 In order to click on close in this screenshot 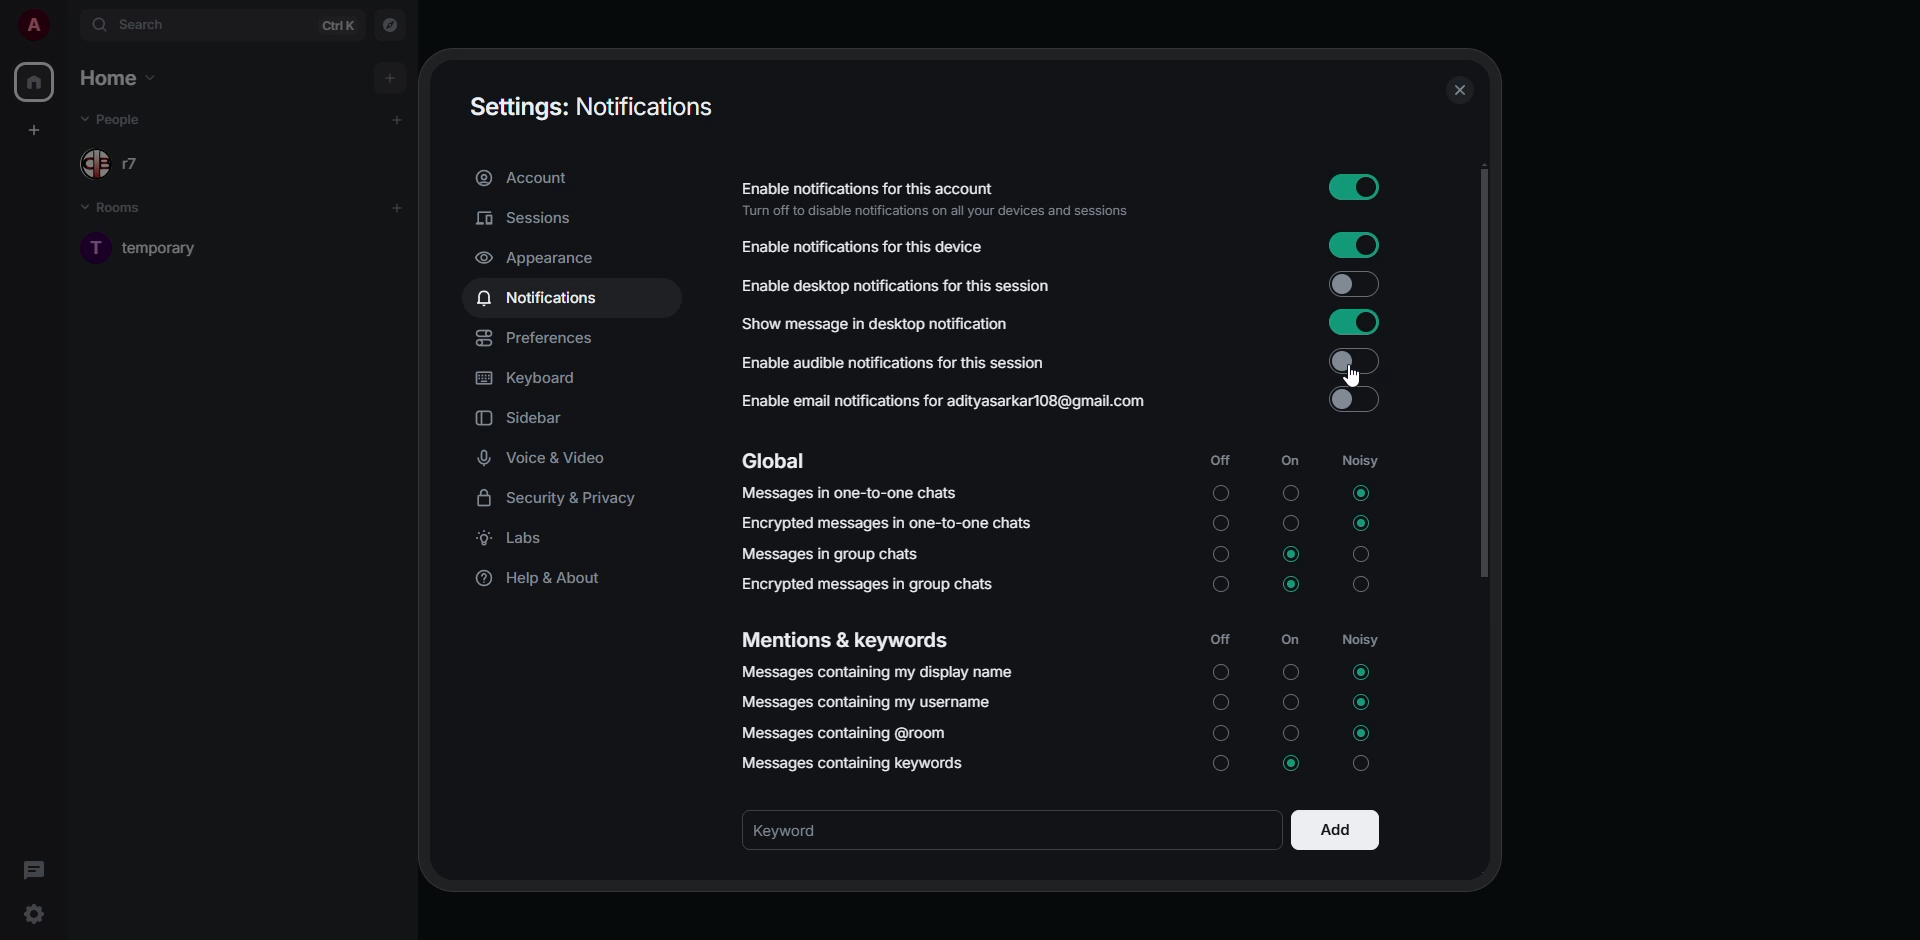, I will do `click(1459, 91)`.